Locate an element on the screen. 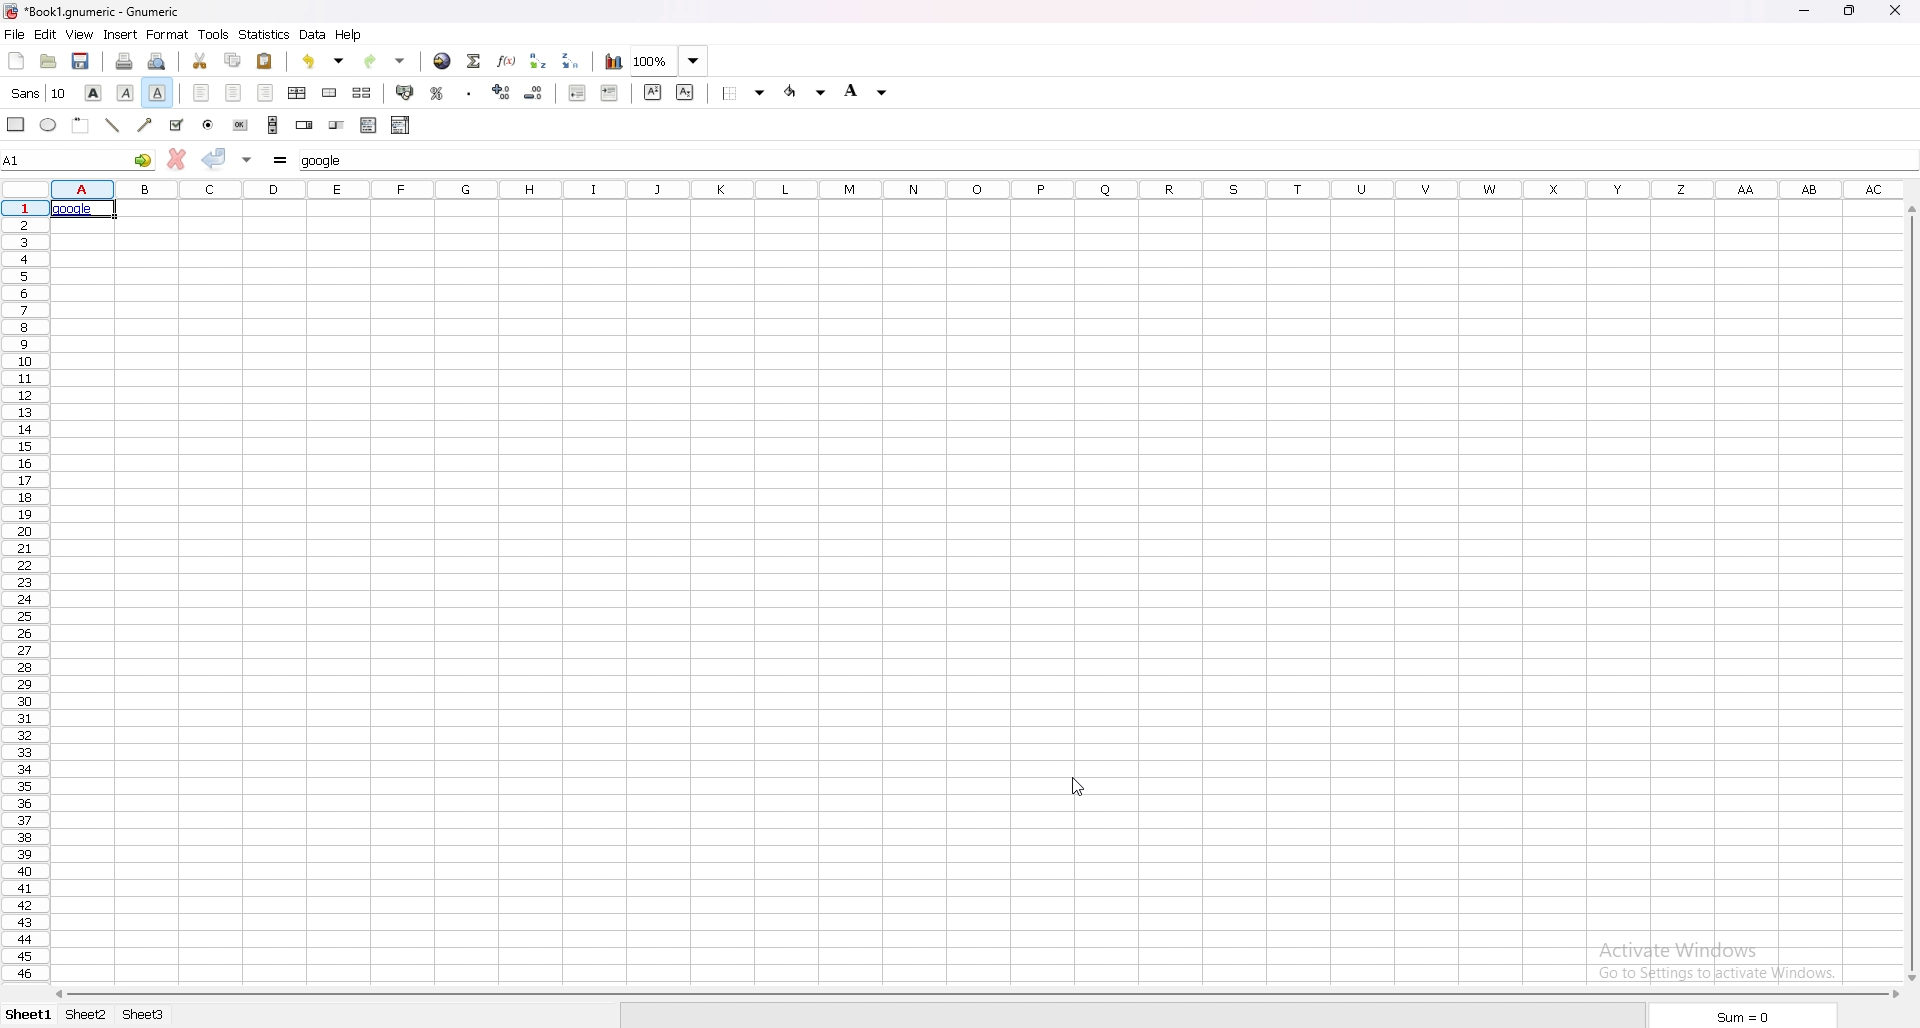 The width and height of the screenshot is (1920, 1028). save is located at coordinates (84, 61).